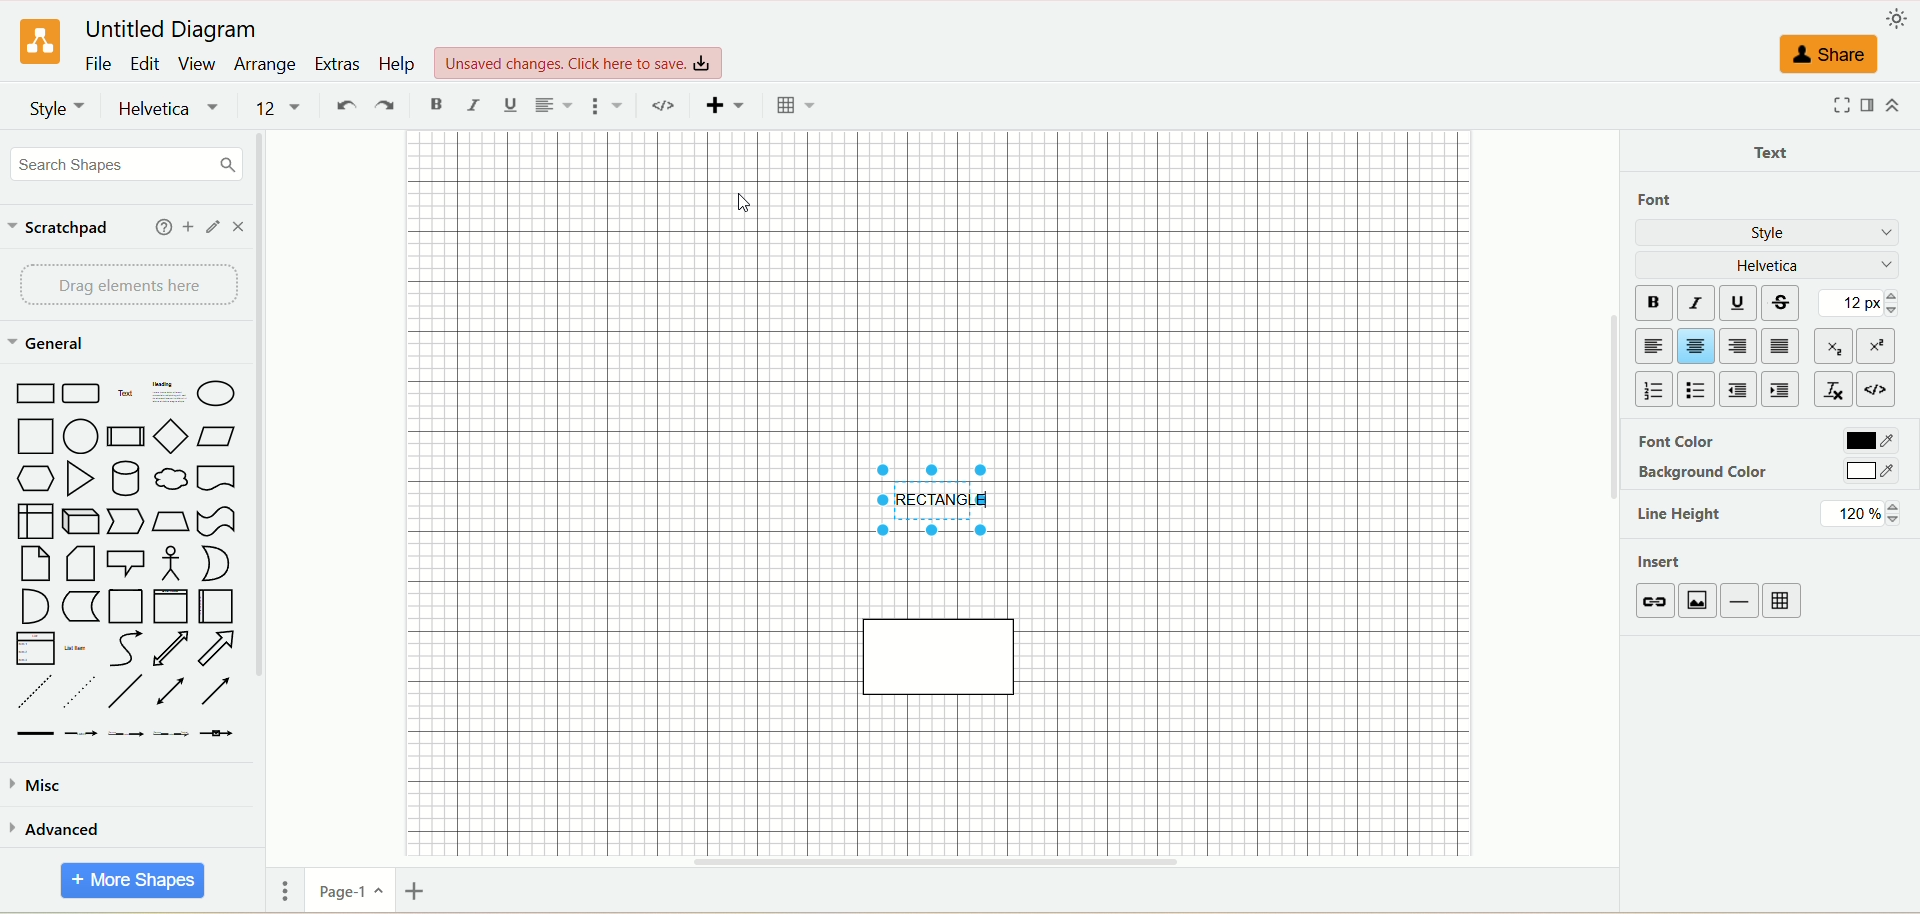 The image size is (1920, 914). What do you see at coordinates (242, 230) in the screenshot?
I see `close` at bounding box center [242, 230].